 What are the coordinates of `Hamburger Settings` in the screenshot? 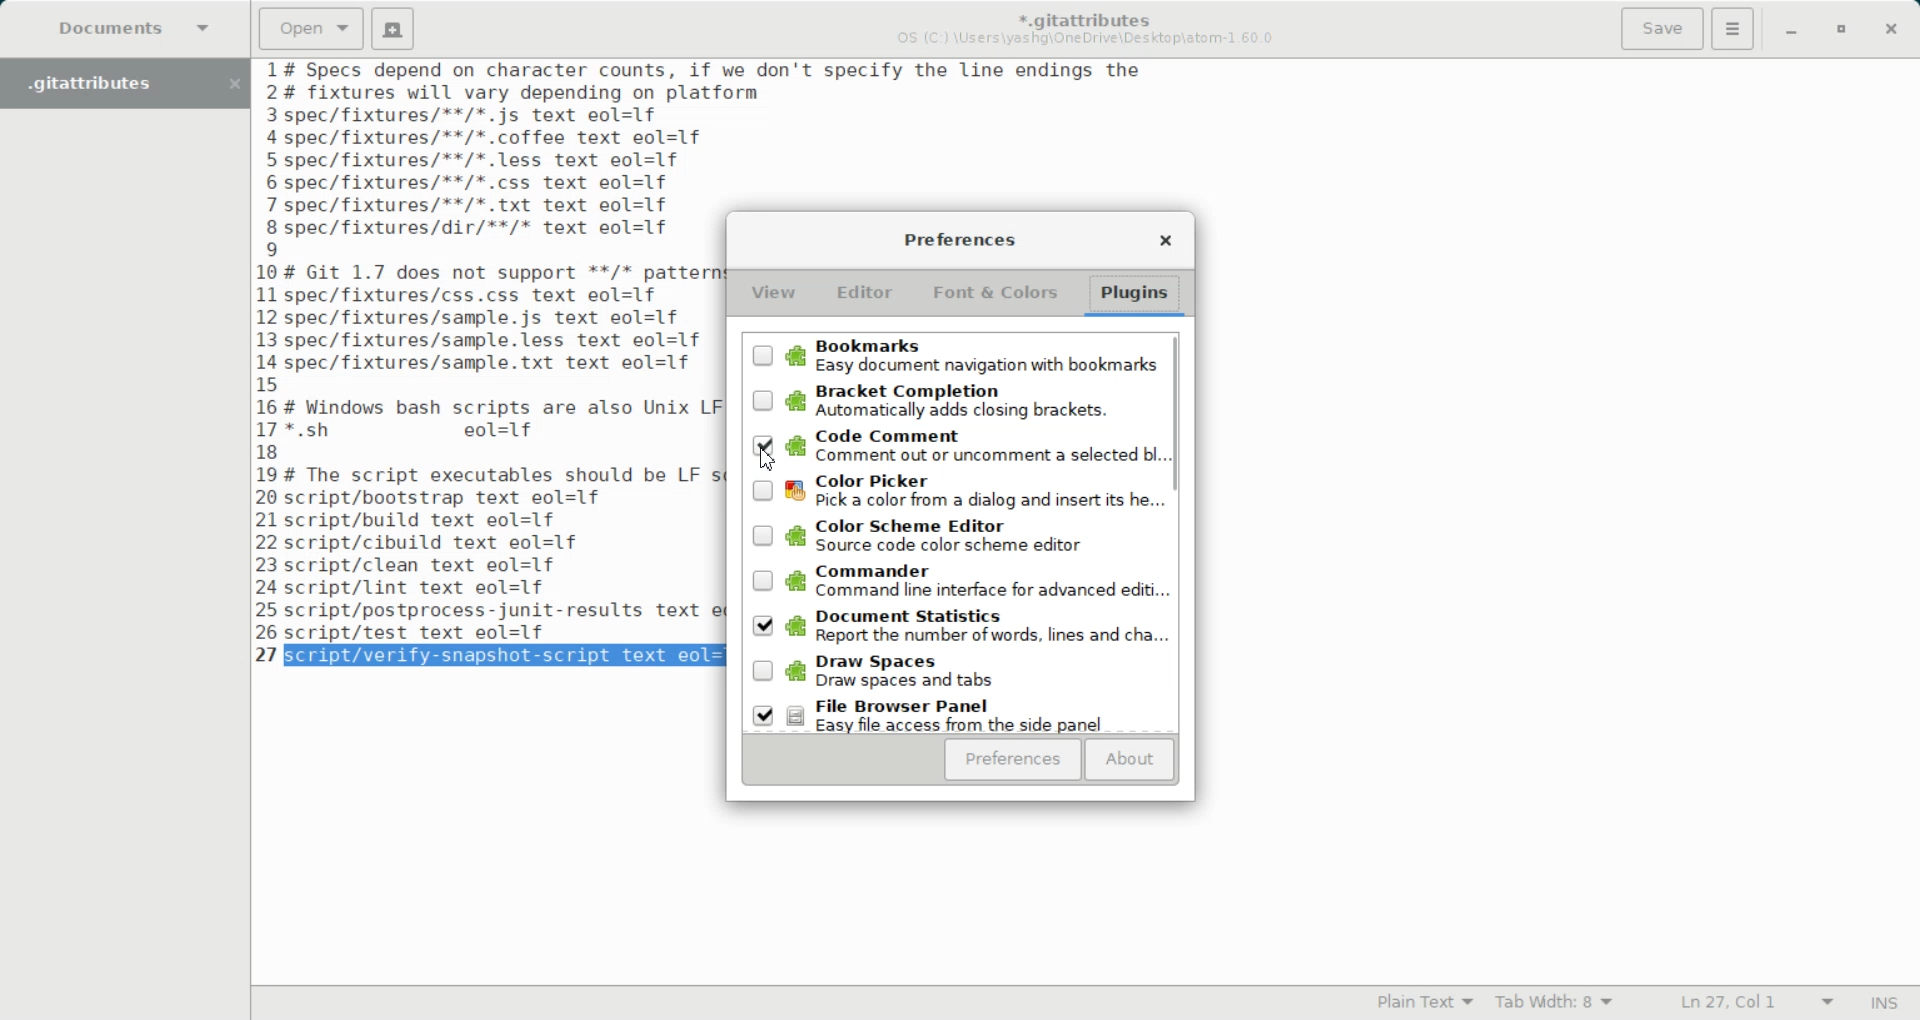 It's located at (1733, 28).